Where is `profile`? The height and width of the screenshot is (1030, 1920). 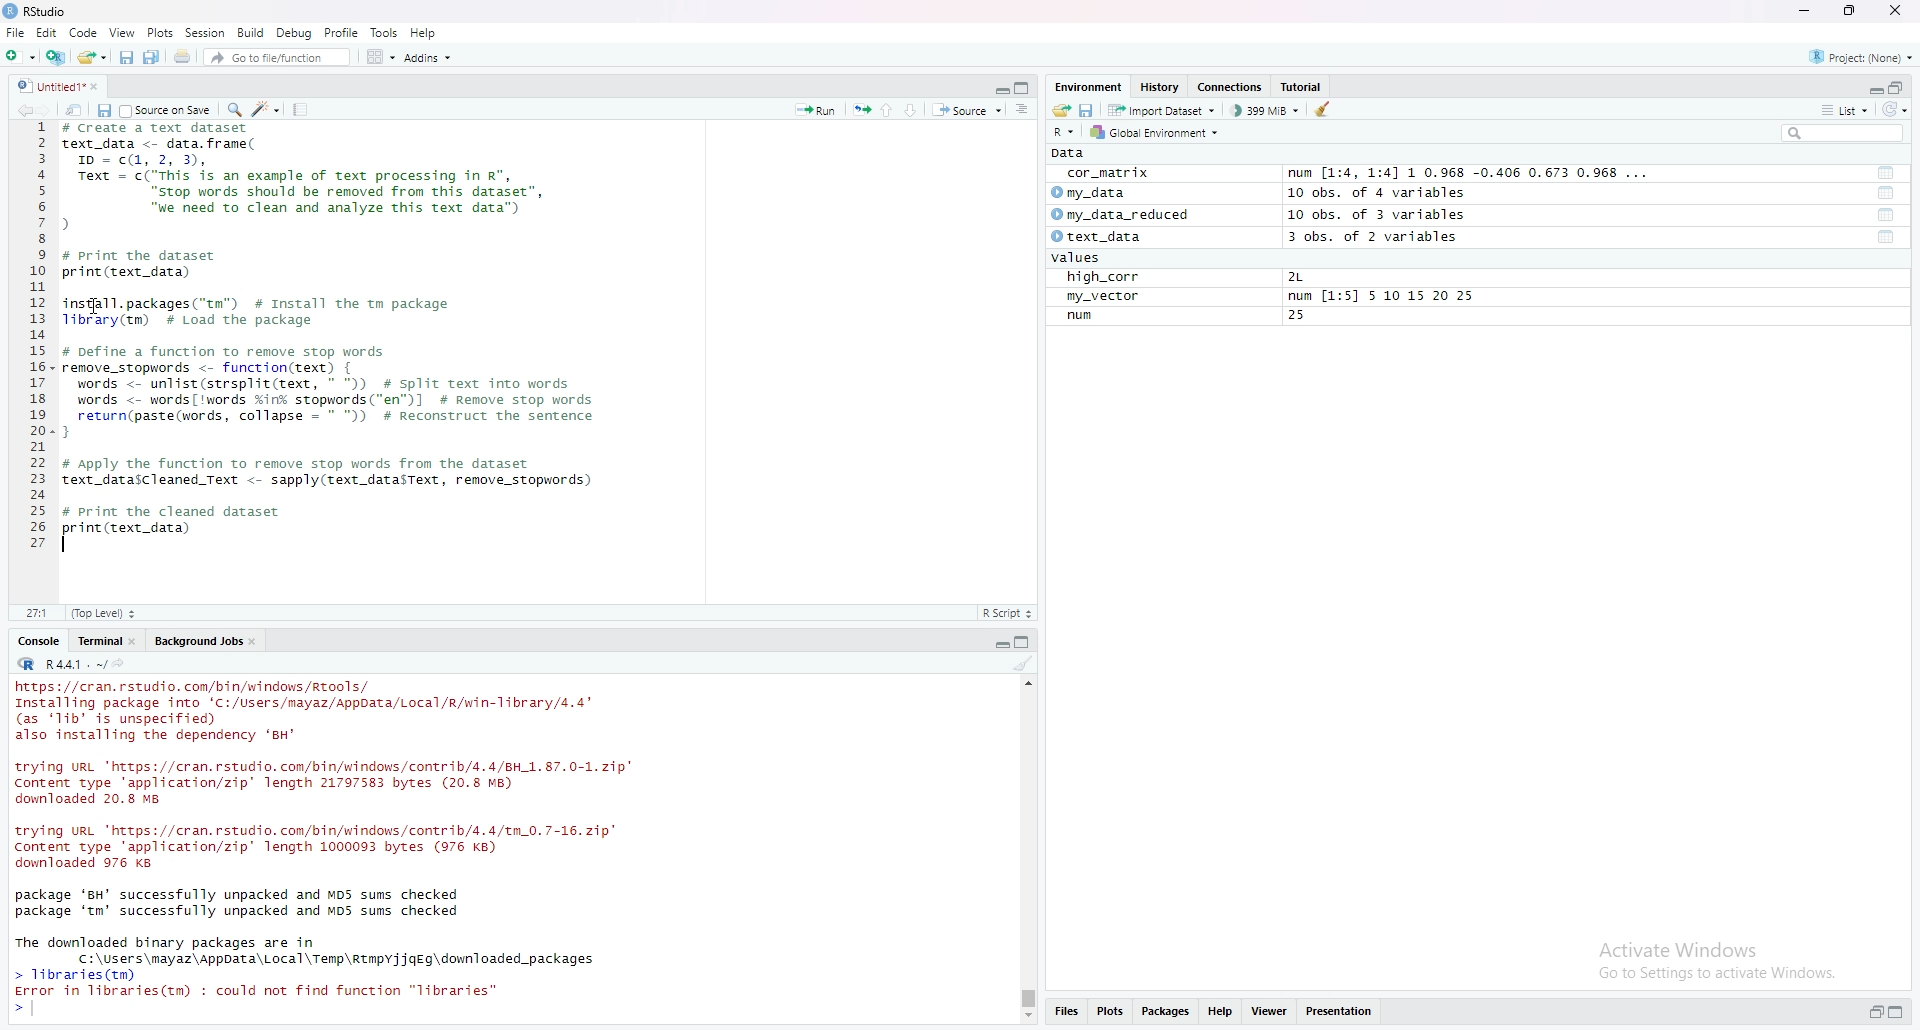
profile is located at coordinates (344, 32).